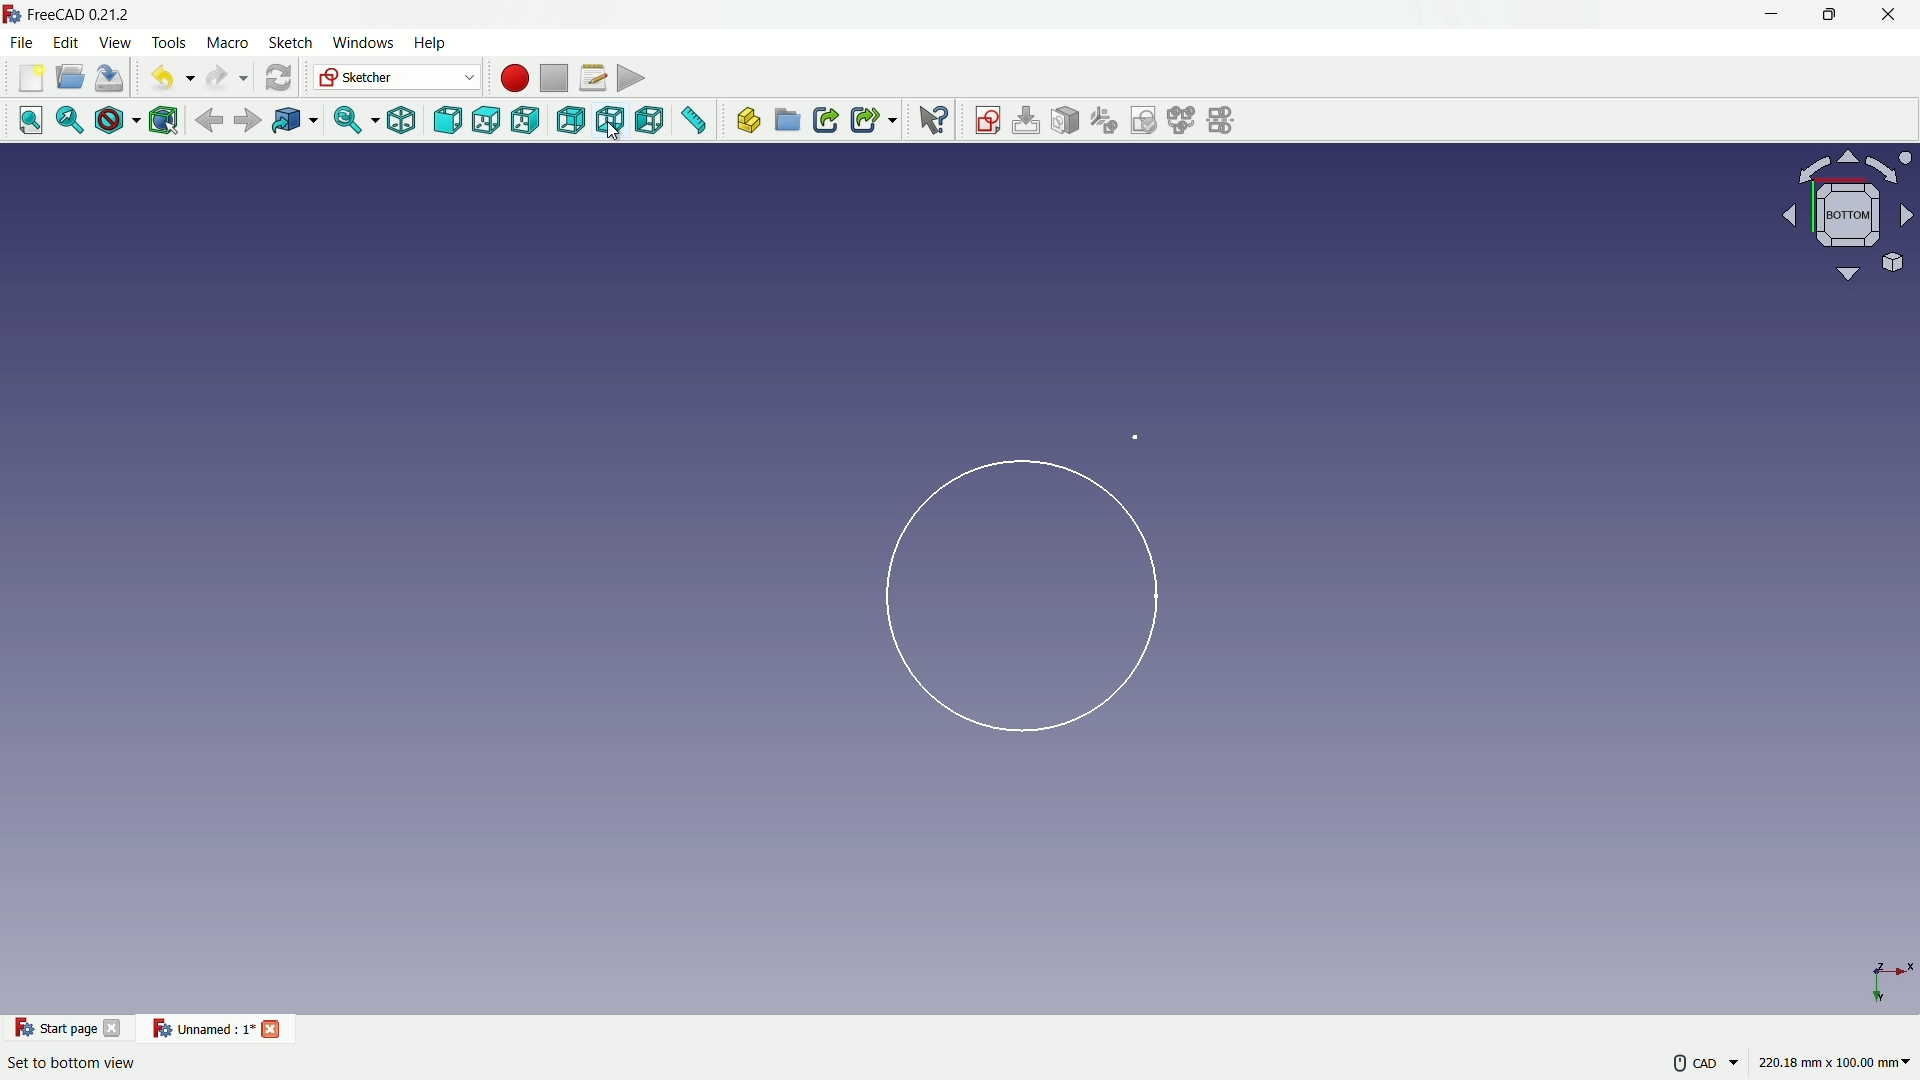 The width and height of the screenshot is (1920, 1080). Describe the element at coordinates (277, 77) in the screenshot. I see `refresh` at that location.